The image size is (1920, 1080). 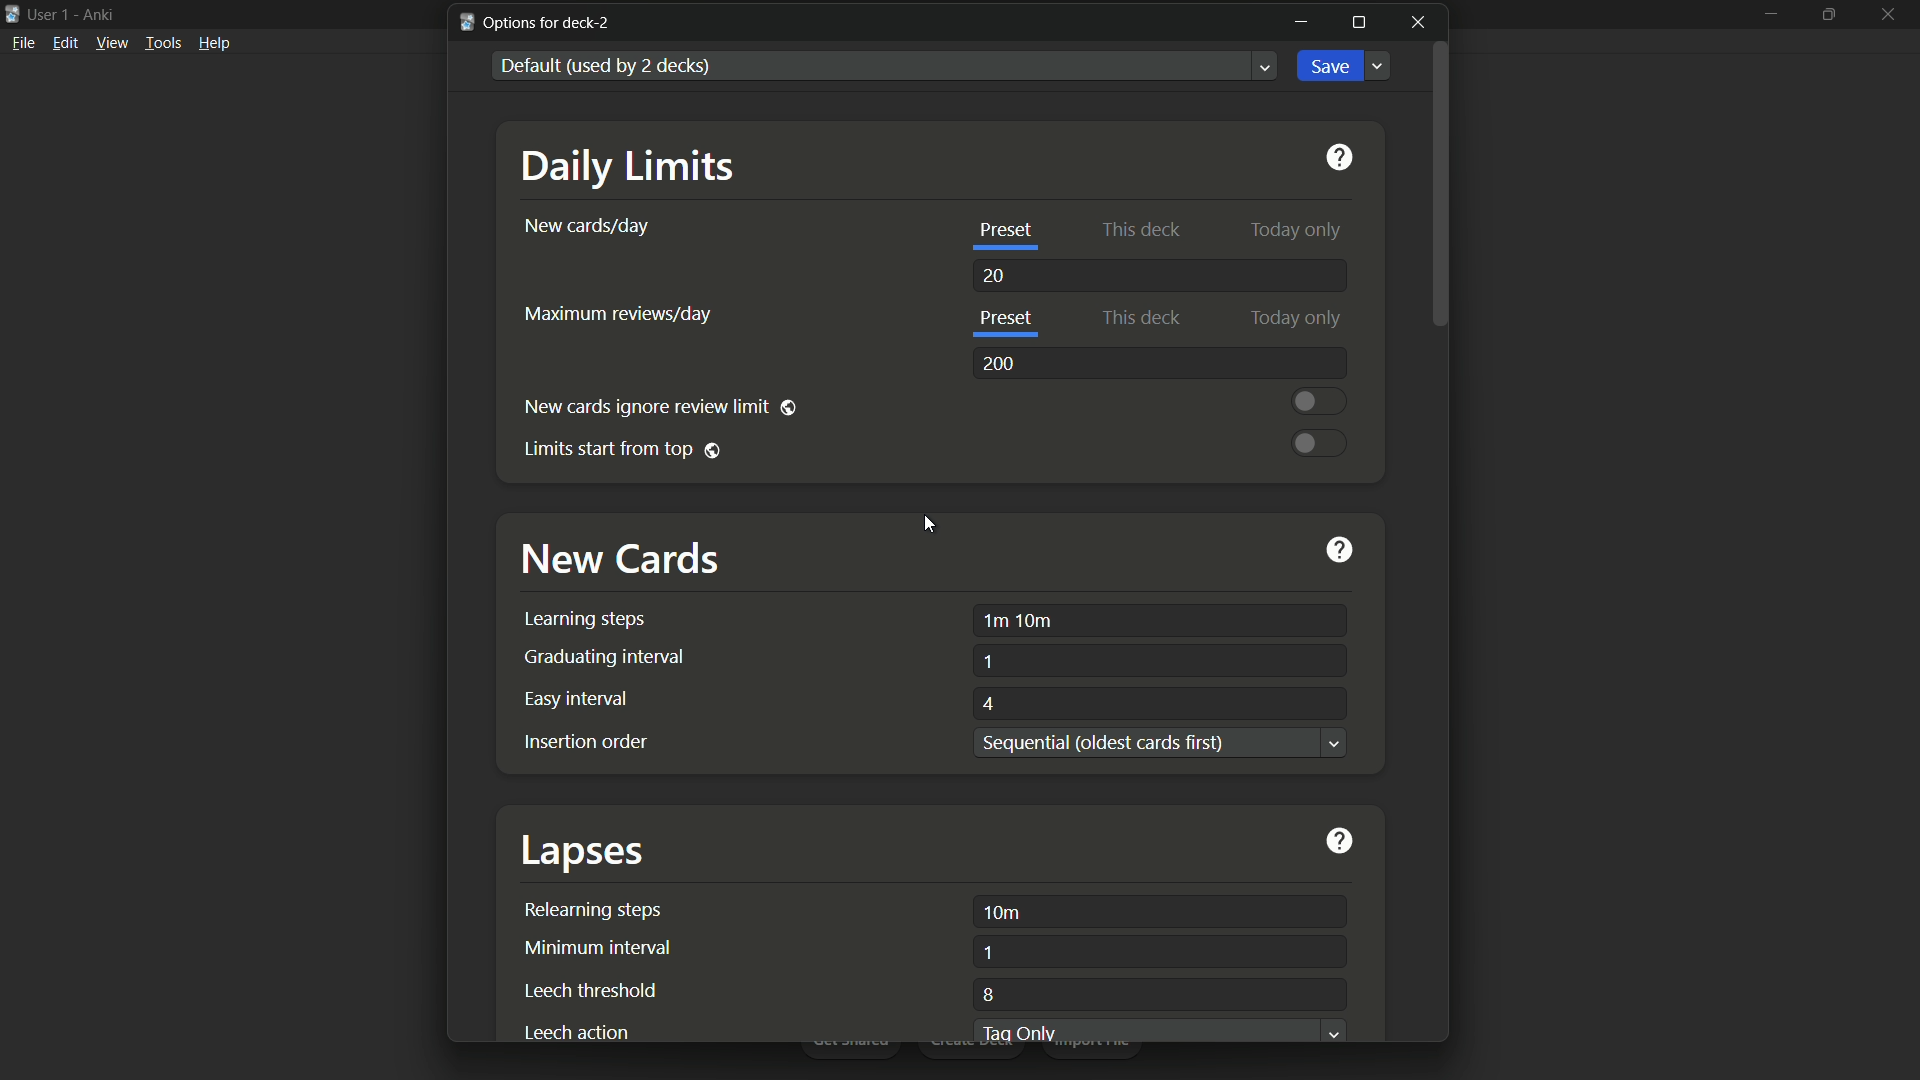 What do you see at coordinates (1324, 443) in the screenshot?
I see `toggle button` at bounding box center [1324, 443].